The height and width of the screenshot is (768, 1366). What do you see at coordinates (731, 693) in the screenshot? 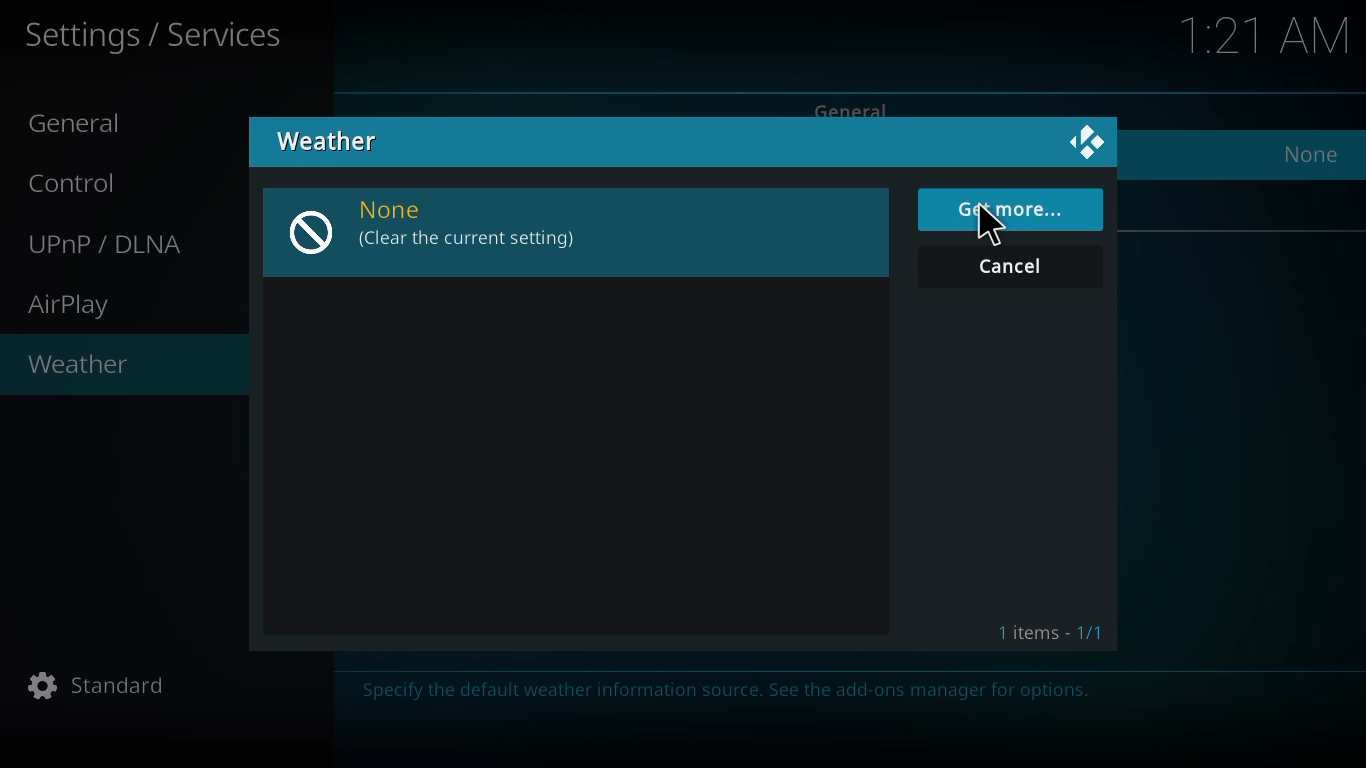
I see `info` at bounding box center [731, 693].